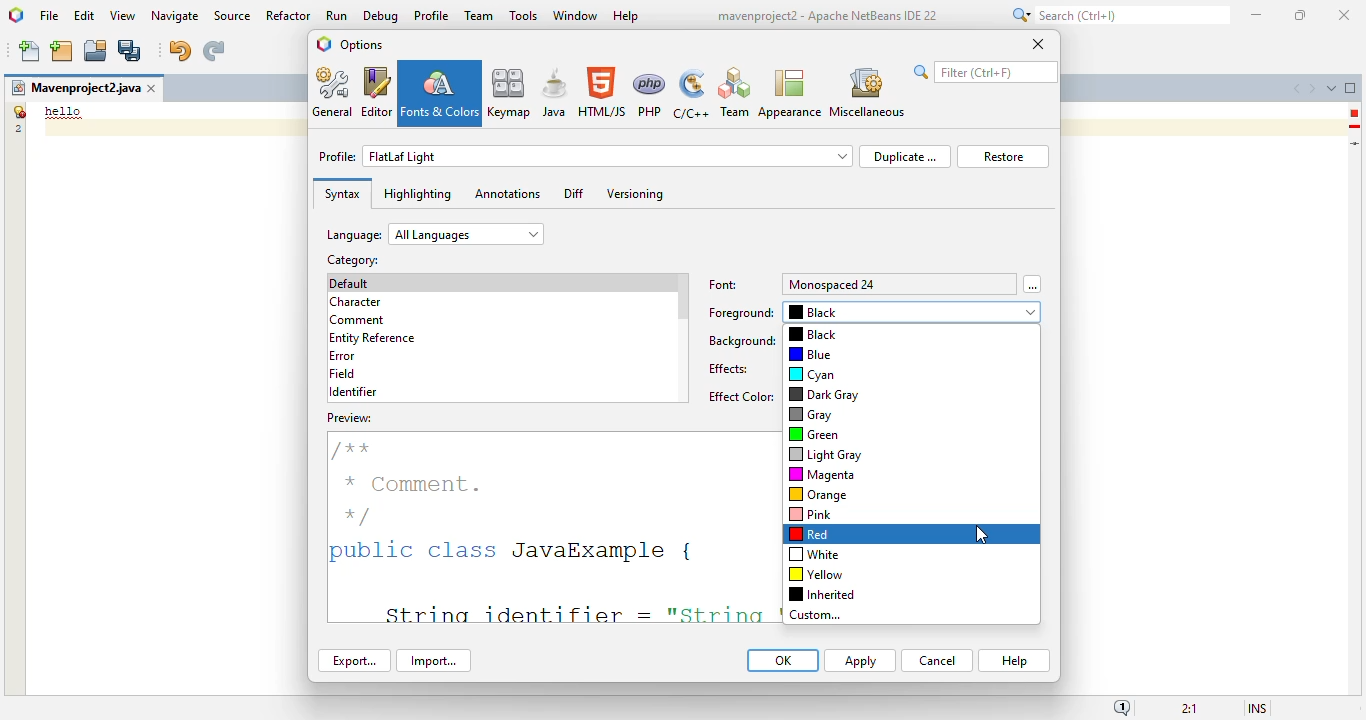 This screenshot has height=720, width=1366. What do you see at coordinates (334, 92) in the screenshot?
I see `general` at bounding box center [334, 92].